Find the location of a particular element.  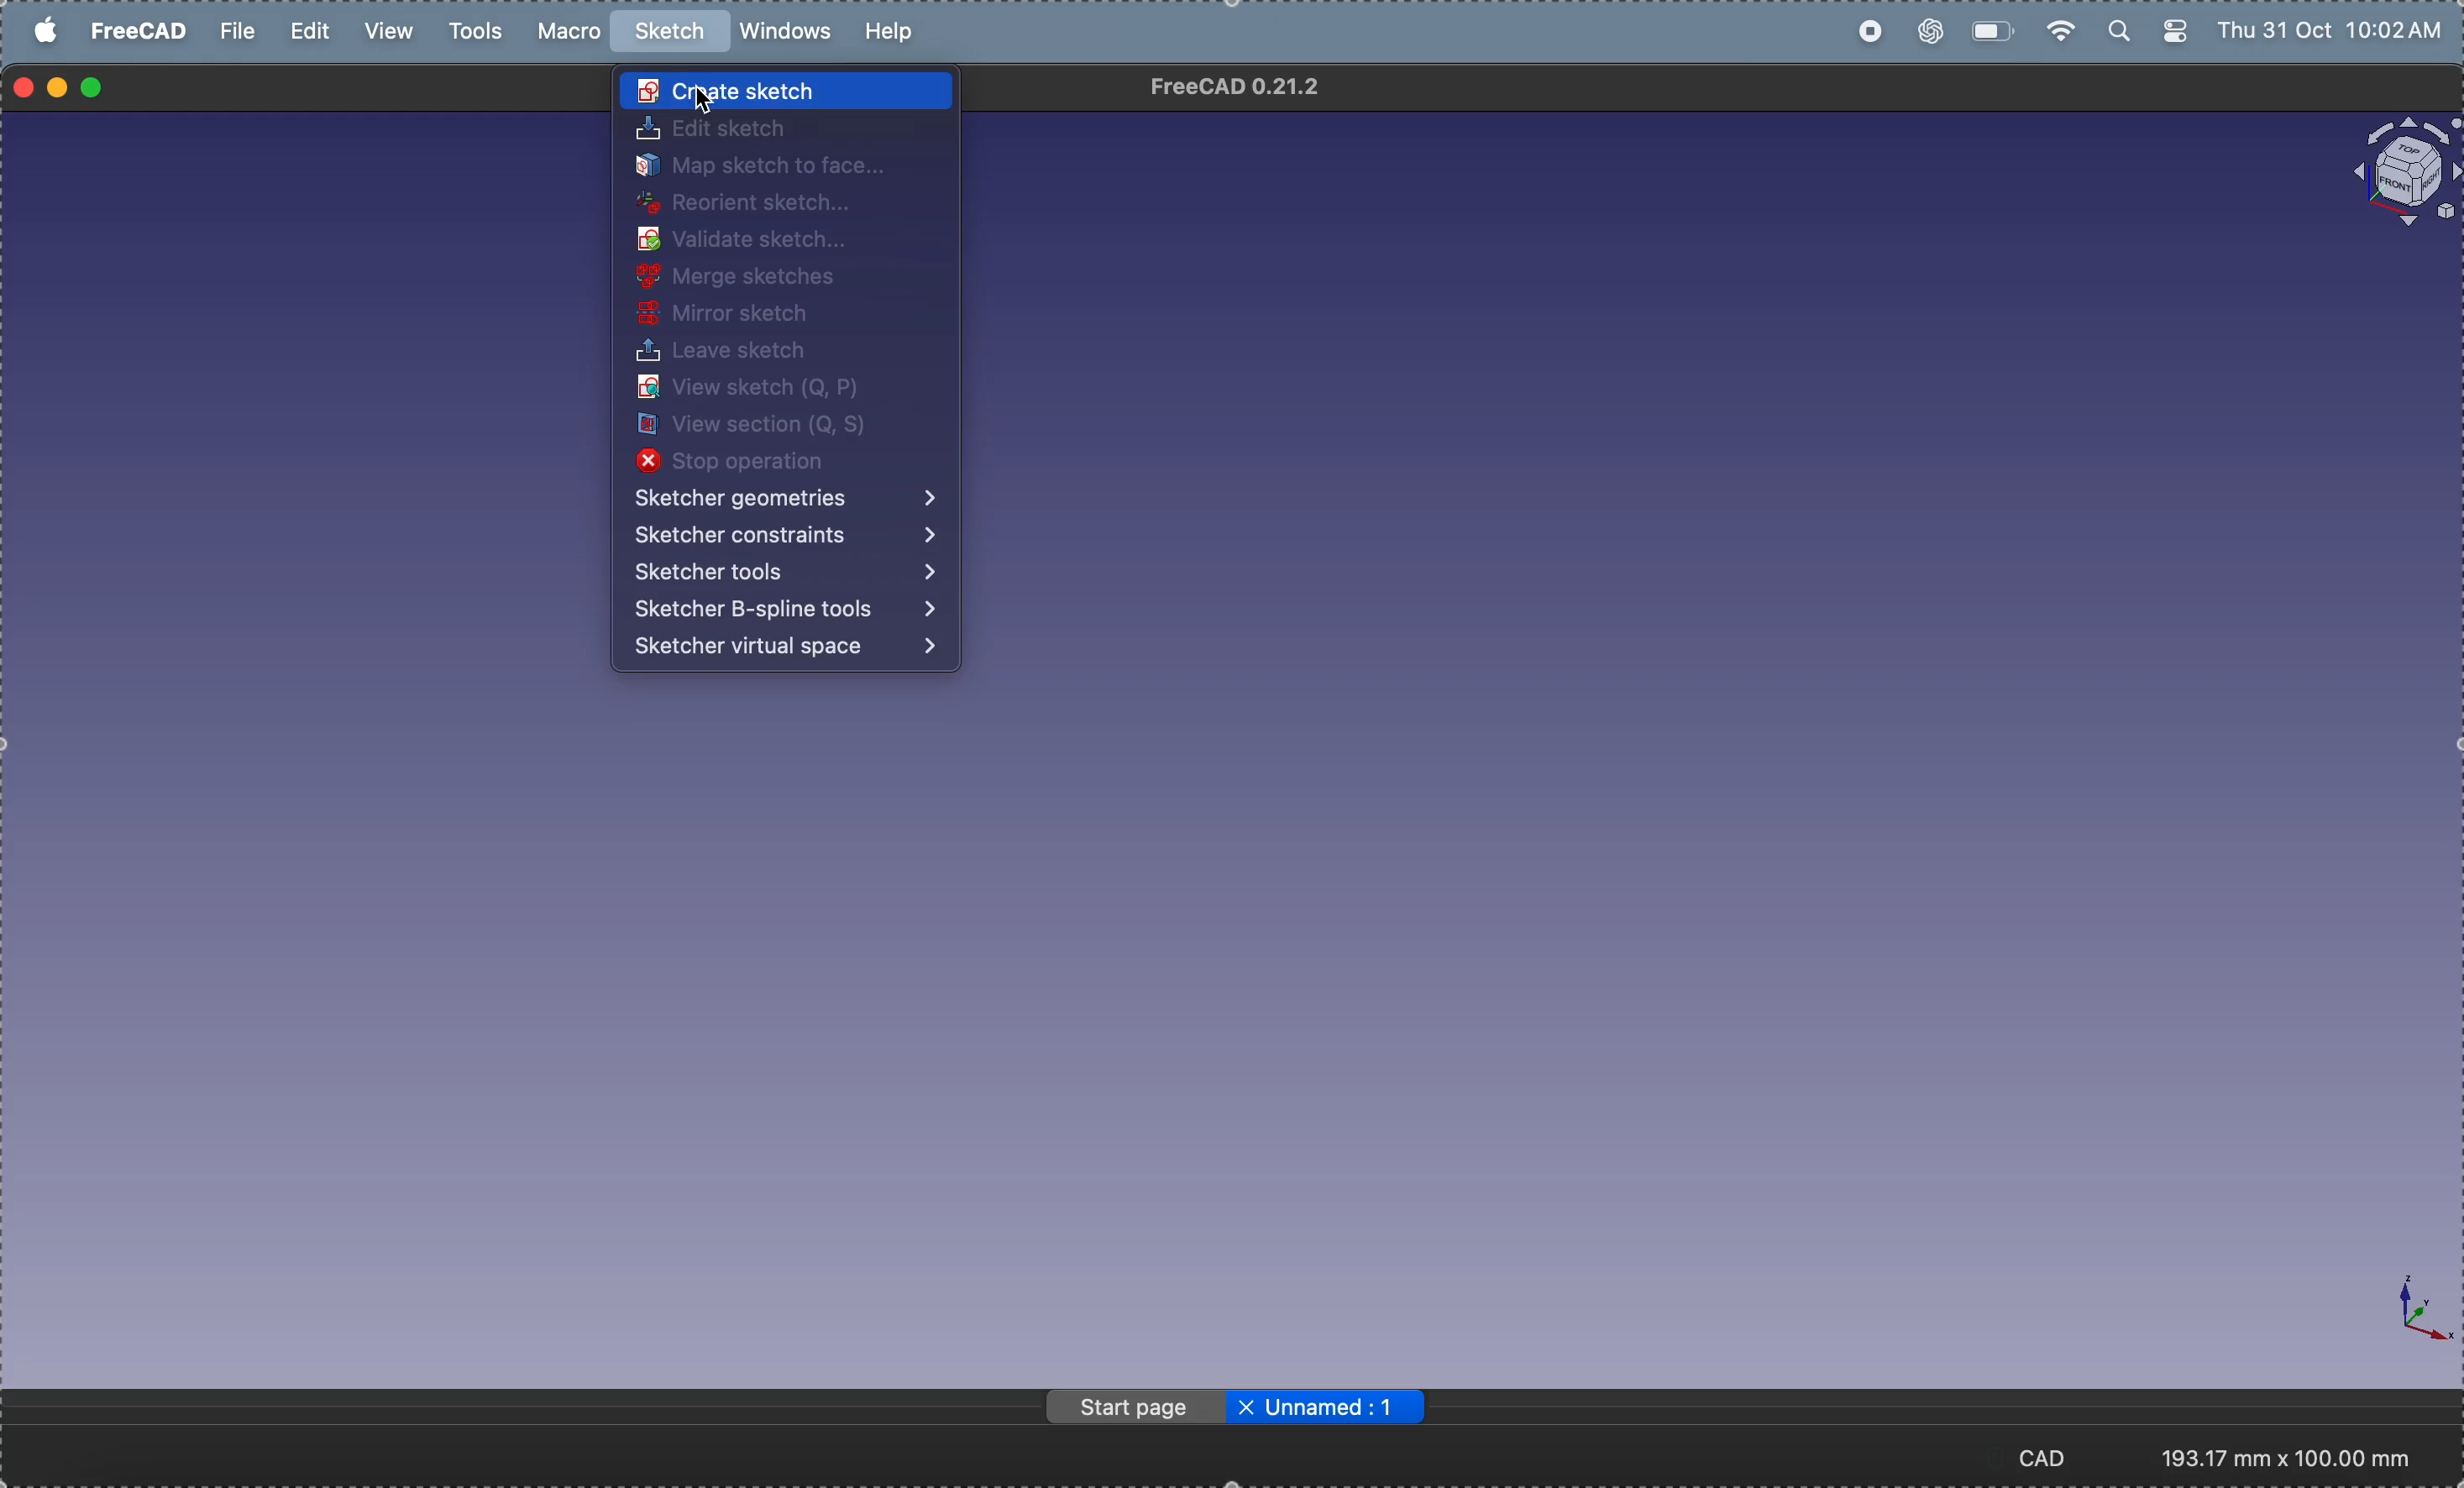

help is located at coordinates (892, 30).